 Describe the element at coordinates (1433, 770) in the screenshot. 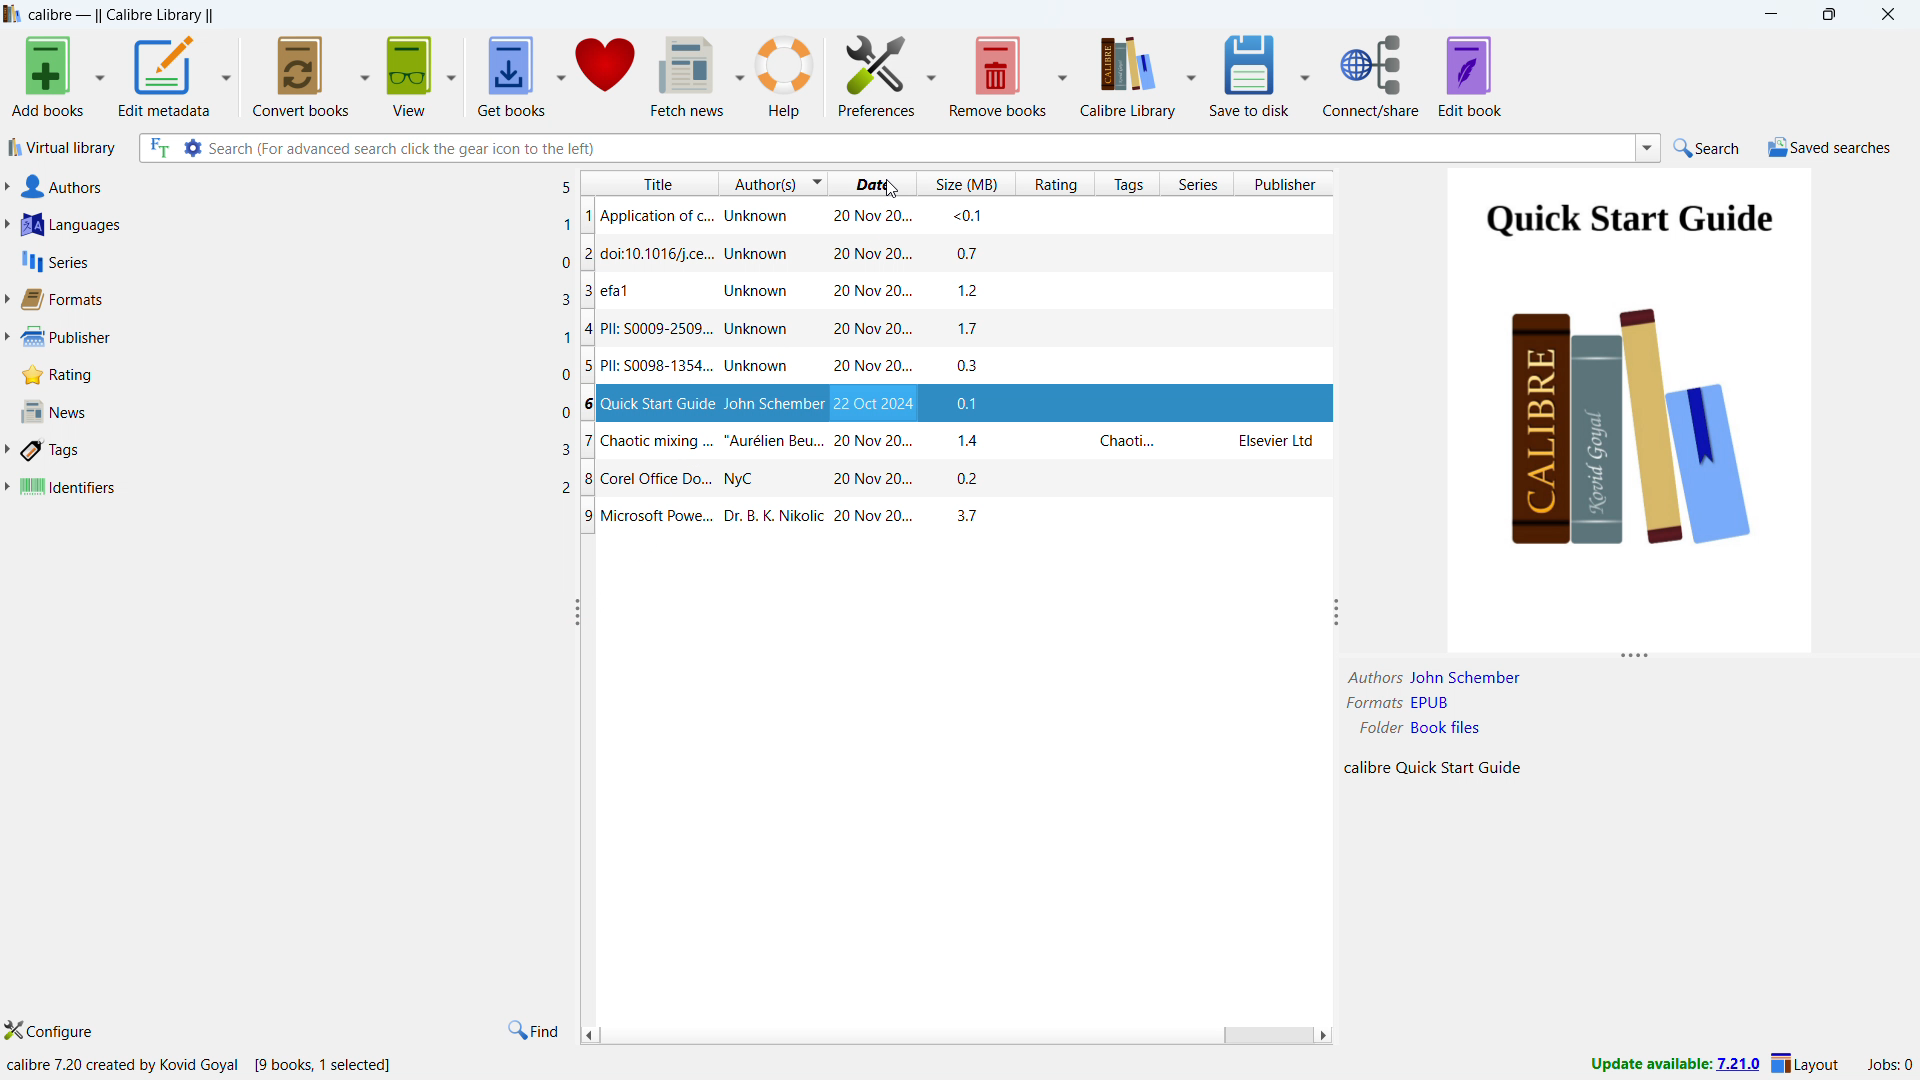

I see `calibre Quick Style Guide` at that location.